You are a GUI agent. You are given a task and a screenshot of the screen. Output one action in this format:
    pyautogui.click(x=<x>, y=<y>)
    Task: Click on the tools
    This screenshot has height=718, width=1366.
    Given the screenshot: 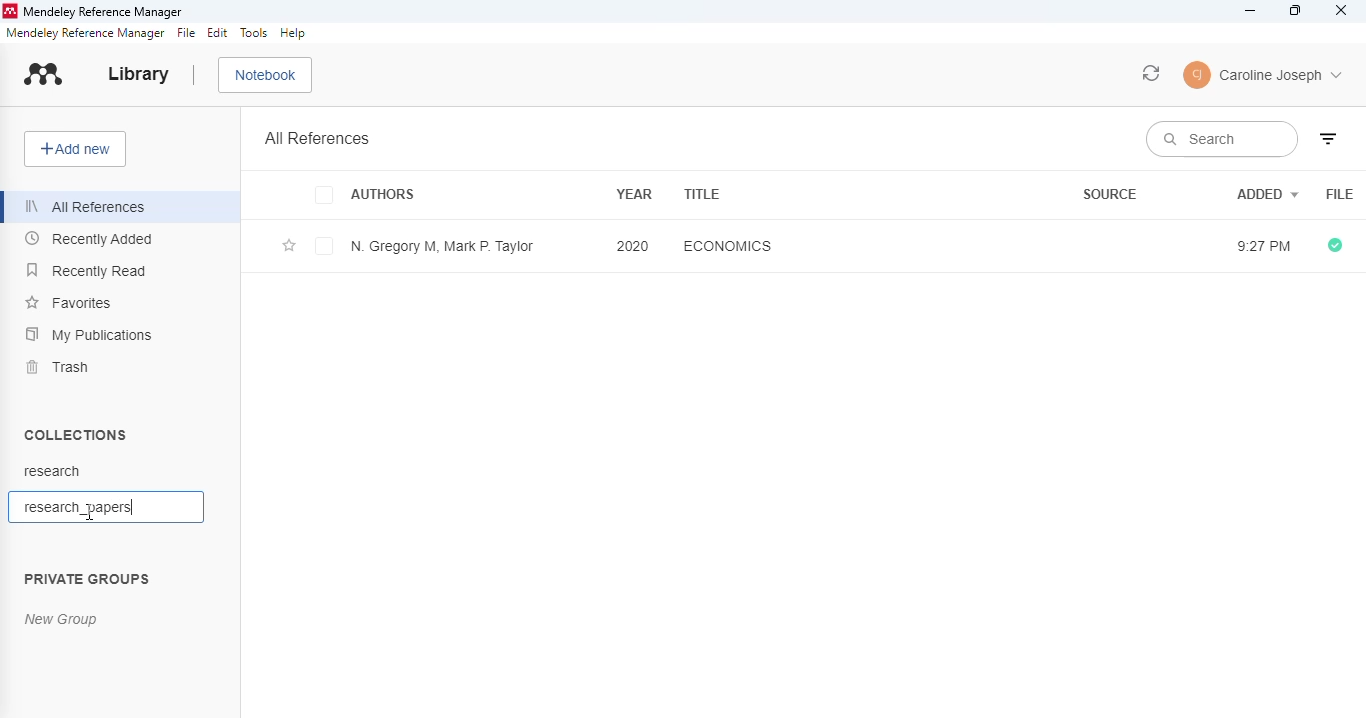 What is the action you would take?
    pyautogui.click(x=254, y=33)
    